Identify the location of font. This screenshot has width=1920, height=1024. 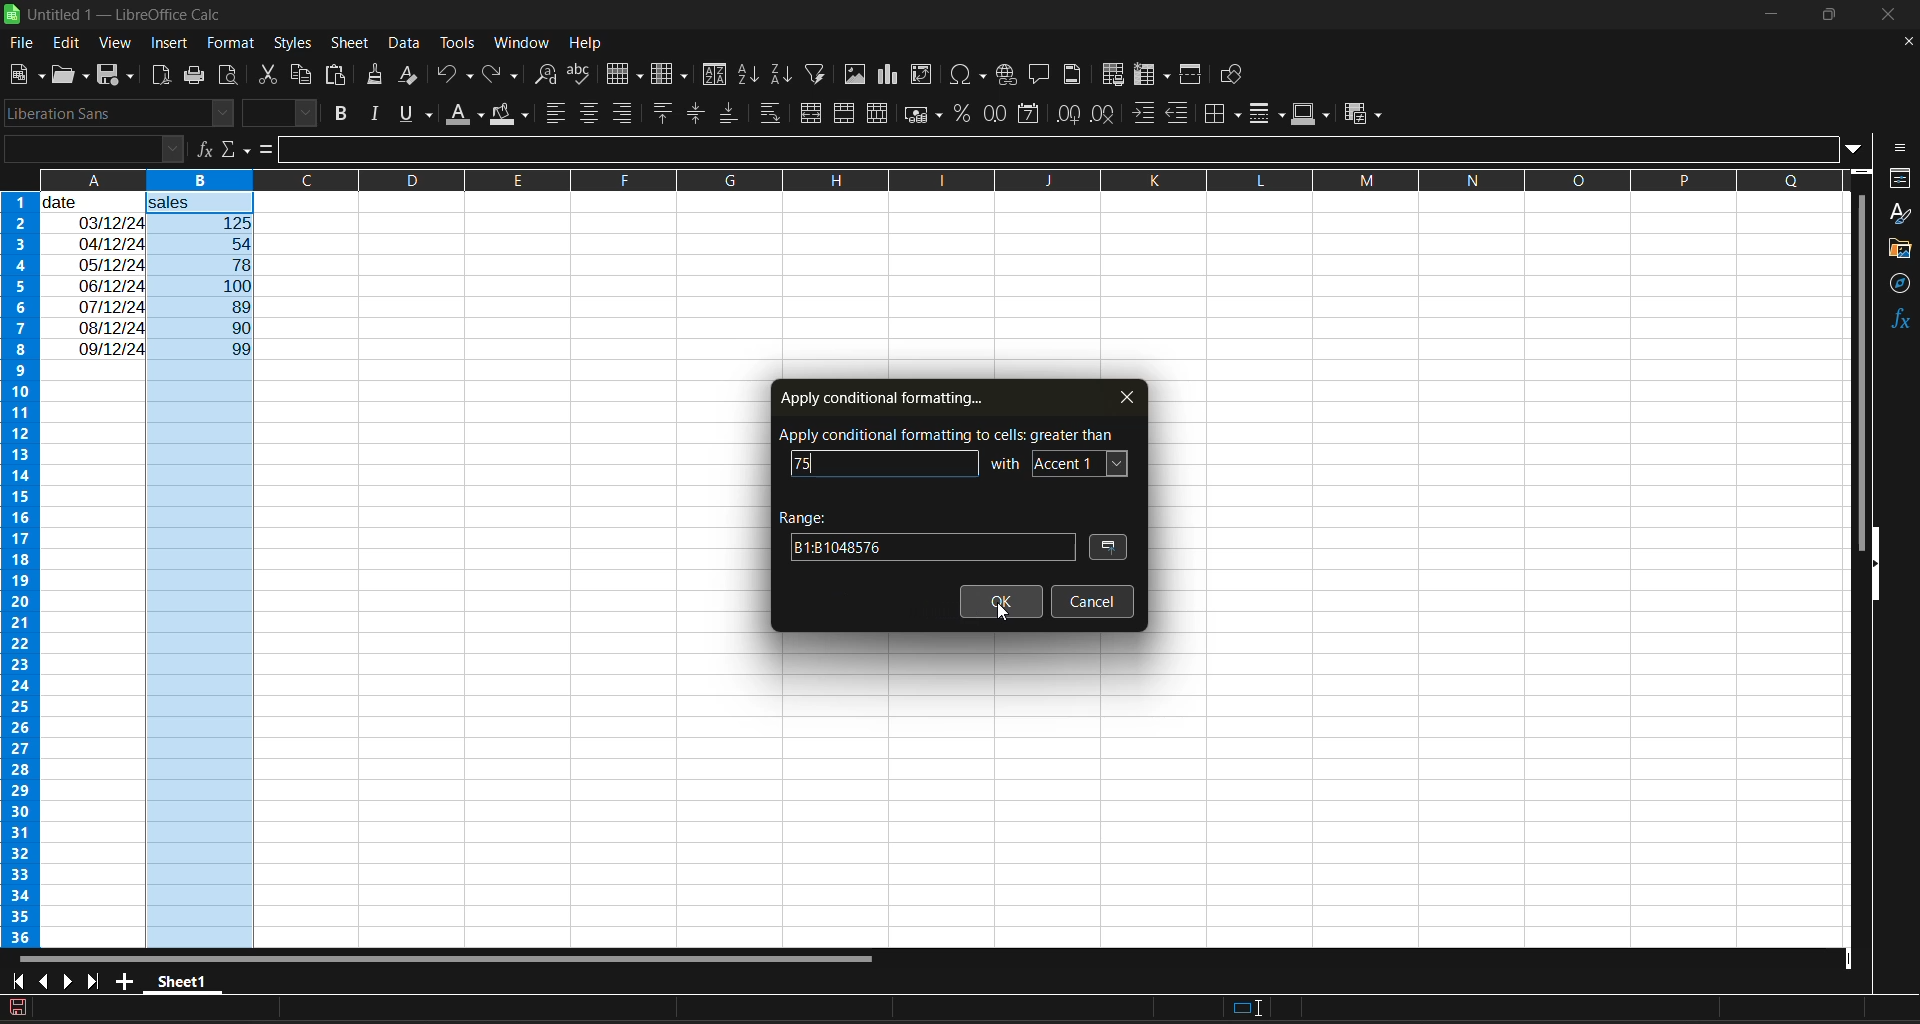
(1081, 461).